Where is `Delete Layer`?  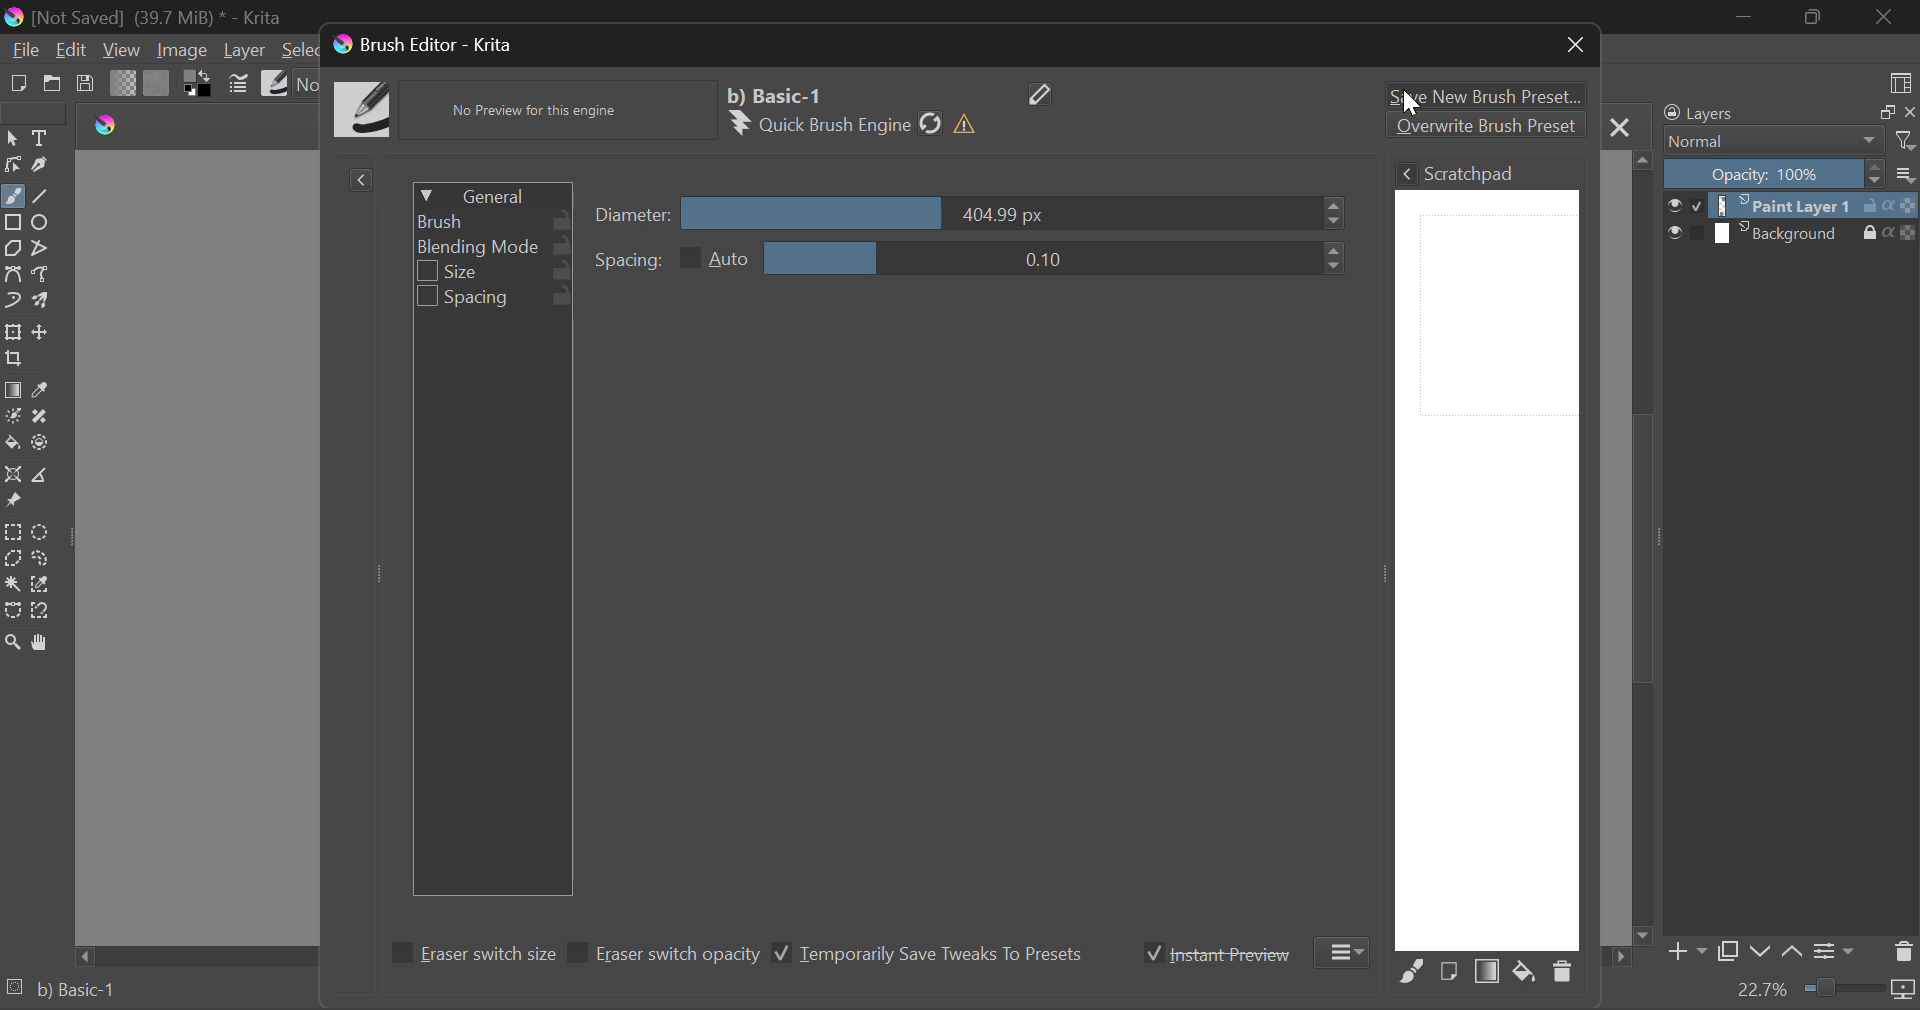
Delete Layer is located at coordinates (1903, 950).